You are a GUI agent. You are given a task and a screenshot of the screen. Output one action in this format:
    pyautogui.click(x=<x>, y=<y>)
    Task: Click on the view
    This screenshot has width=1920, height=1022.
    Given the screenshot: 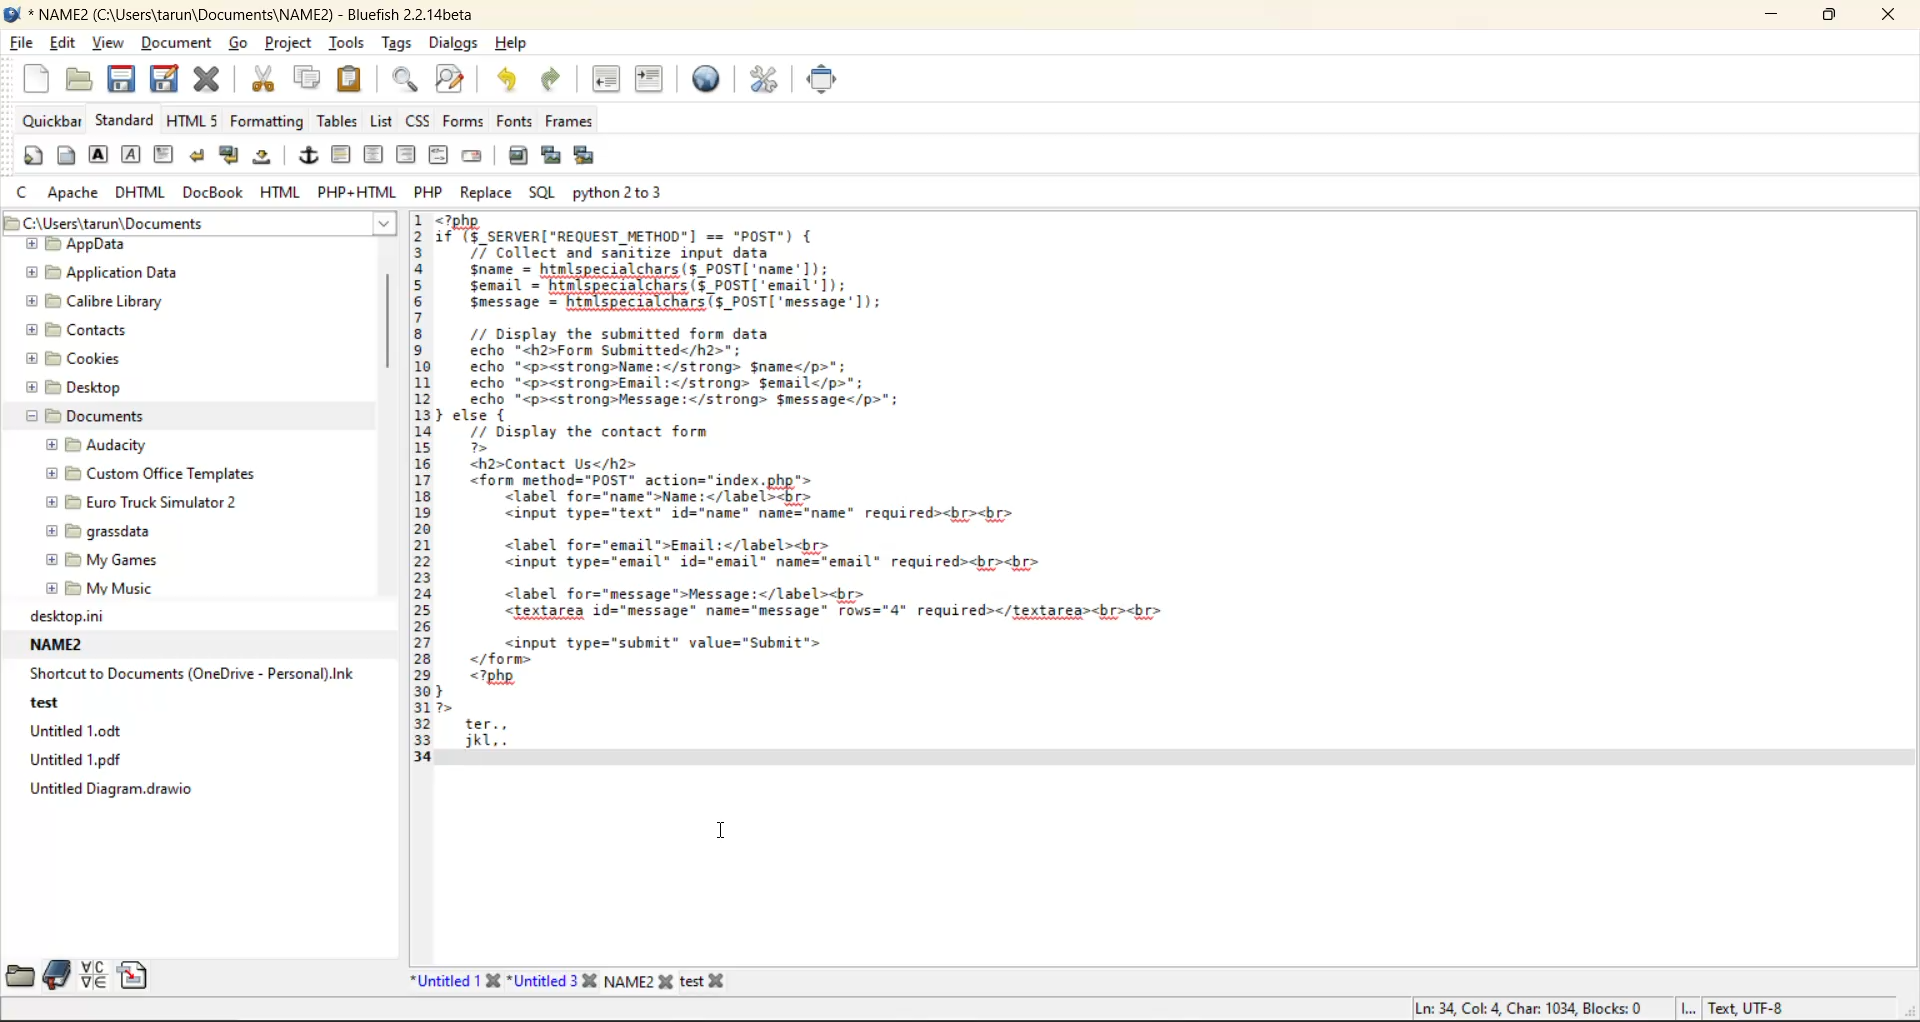 What is the action you would take?
    pyautogui.click(x=109, y=45)
    